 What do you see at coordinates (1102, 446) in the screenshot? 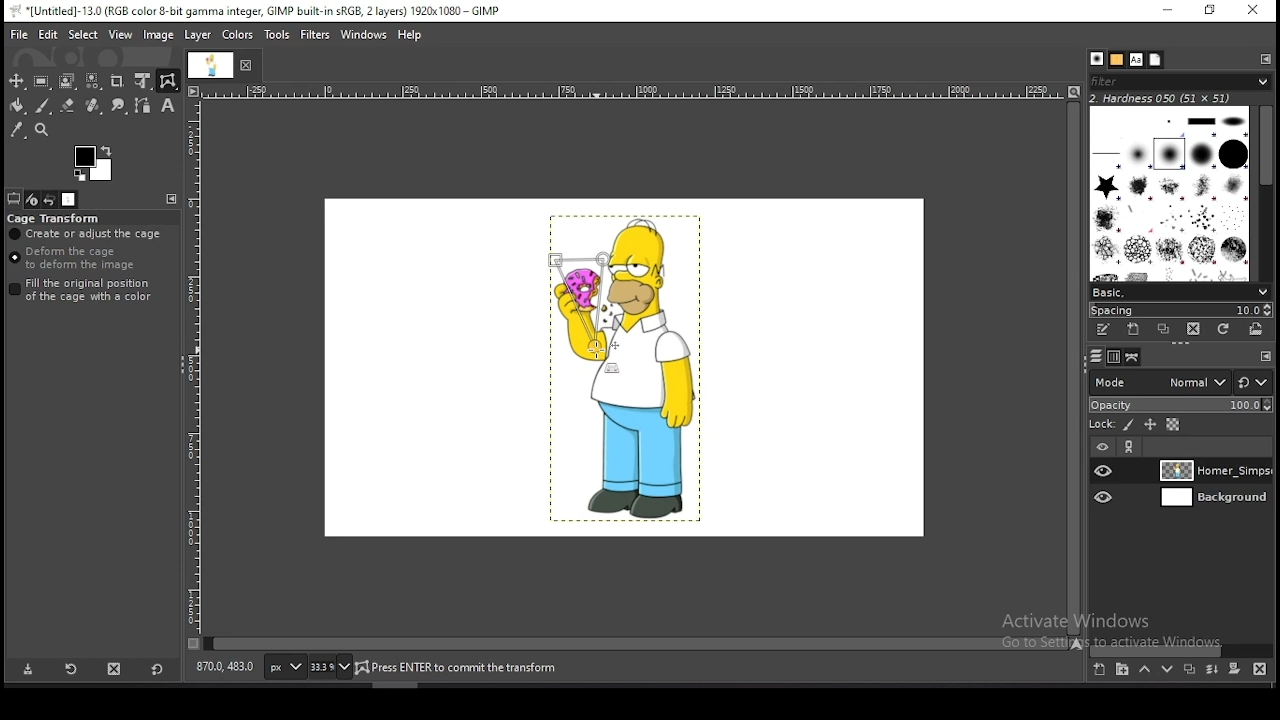
I see `layer on/off` at bounding box center [1102, 446].